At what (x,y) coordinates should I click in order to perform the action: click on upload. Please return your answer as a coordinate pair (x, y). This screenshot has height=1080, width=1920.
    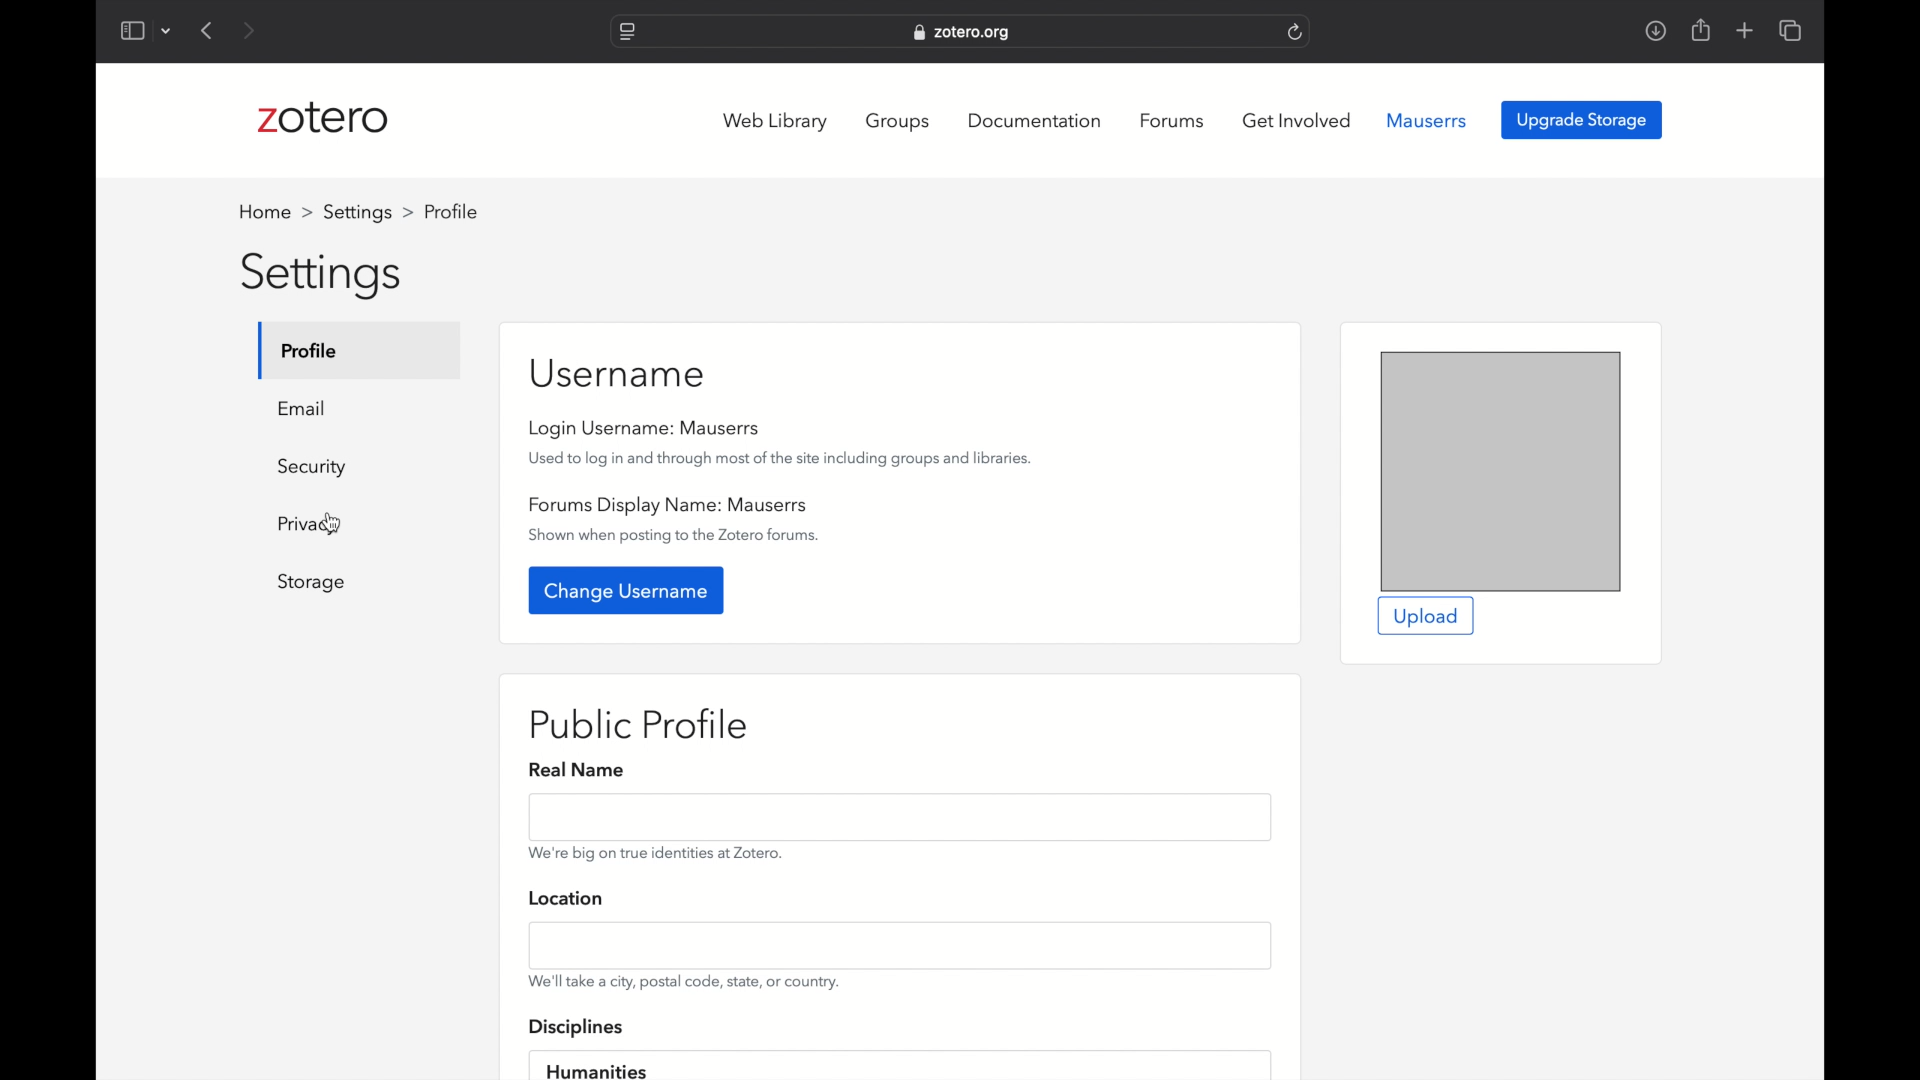
    Looking at the image, I should click on (1428, 617).